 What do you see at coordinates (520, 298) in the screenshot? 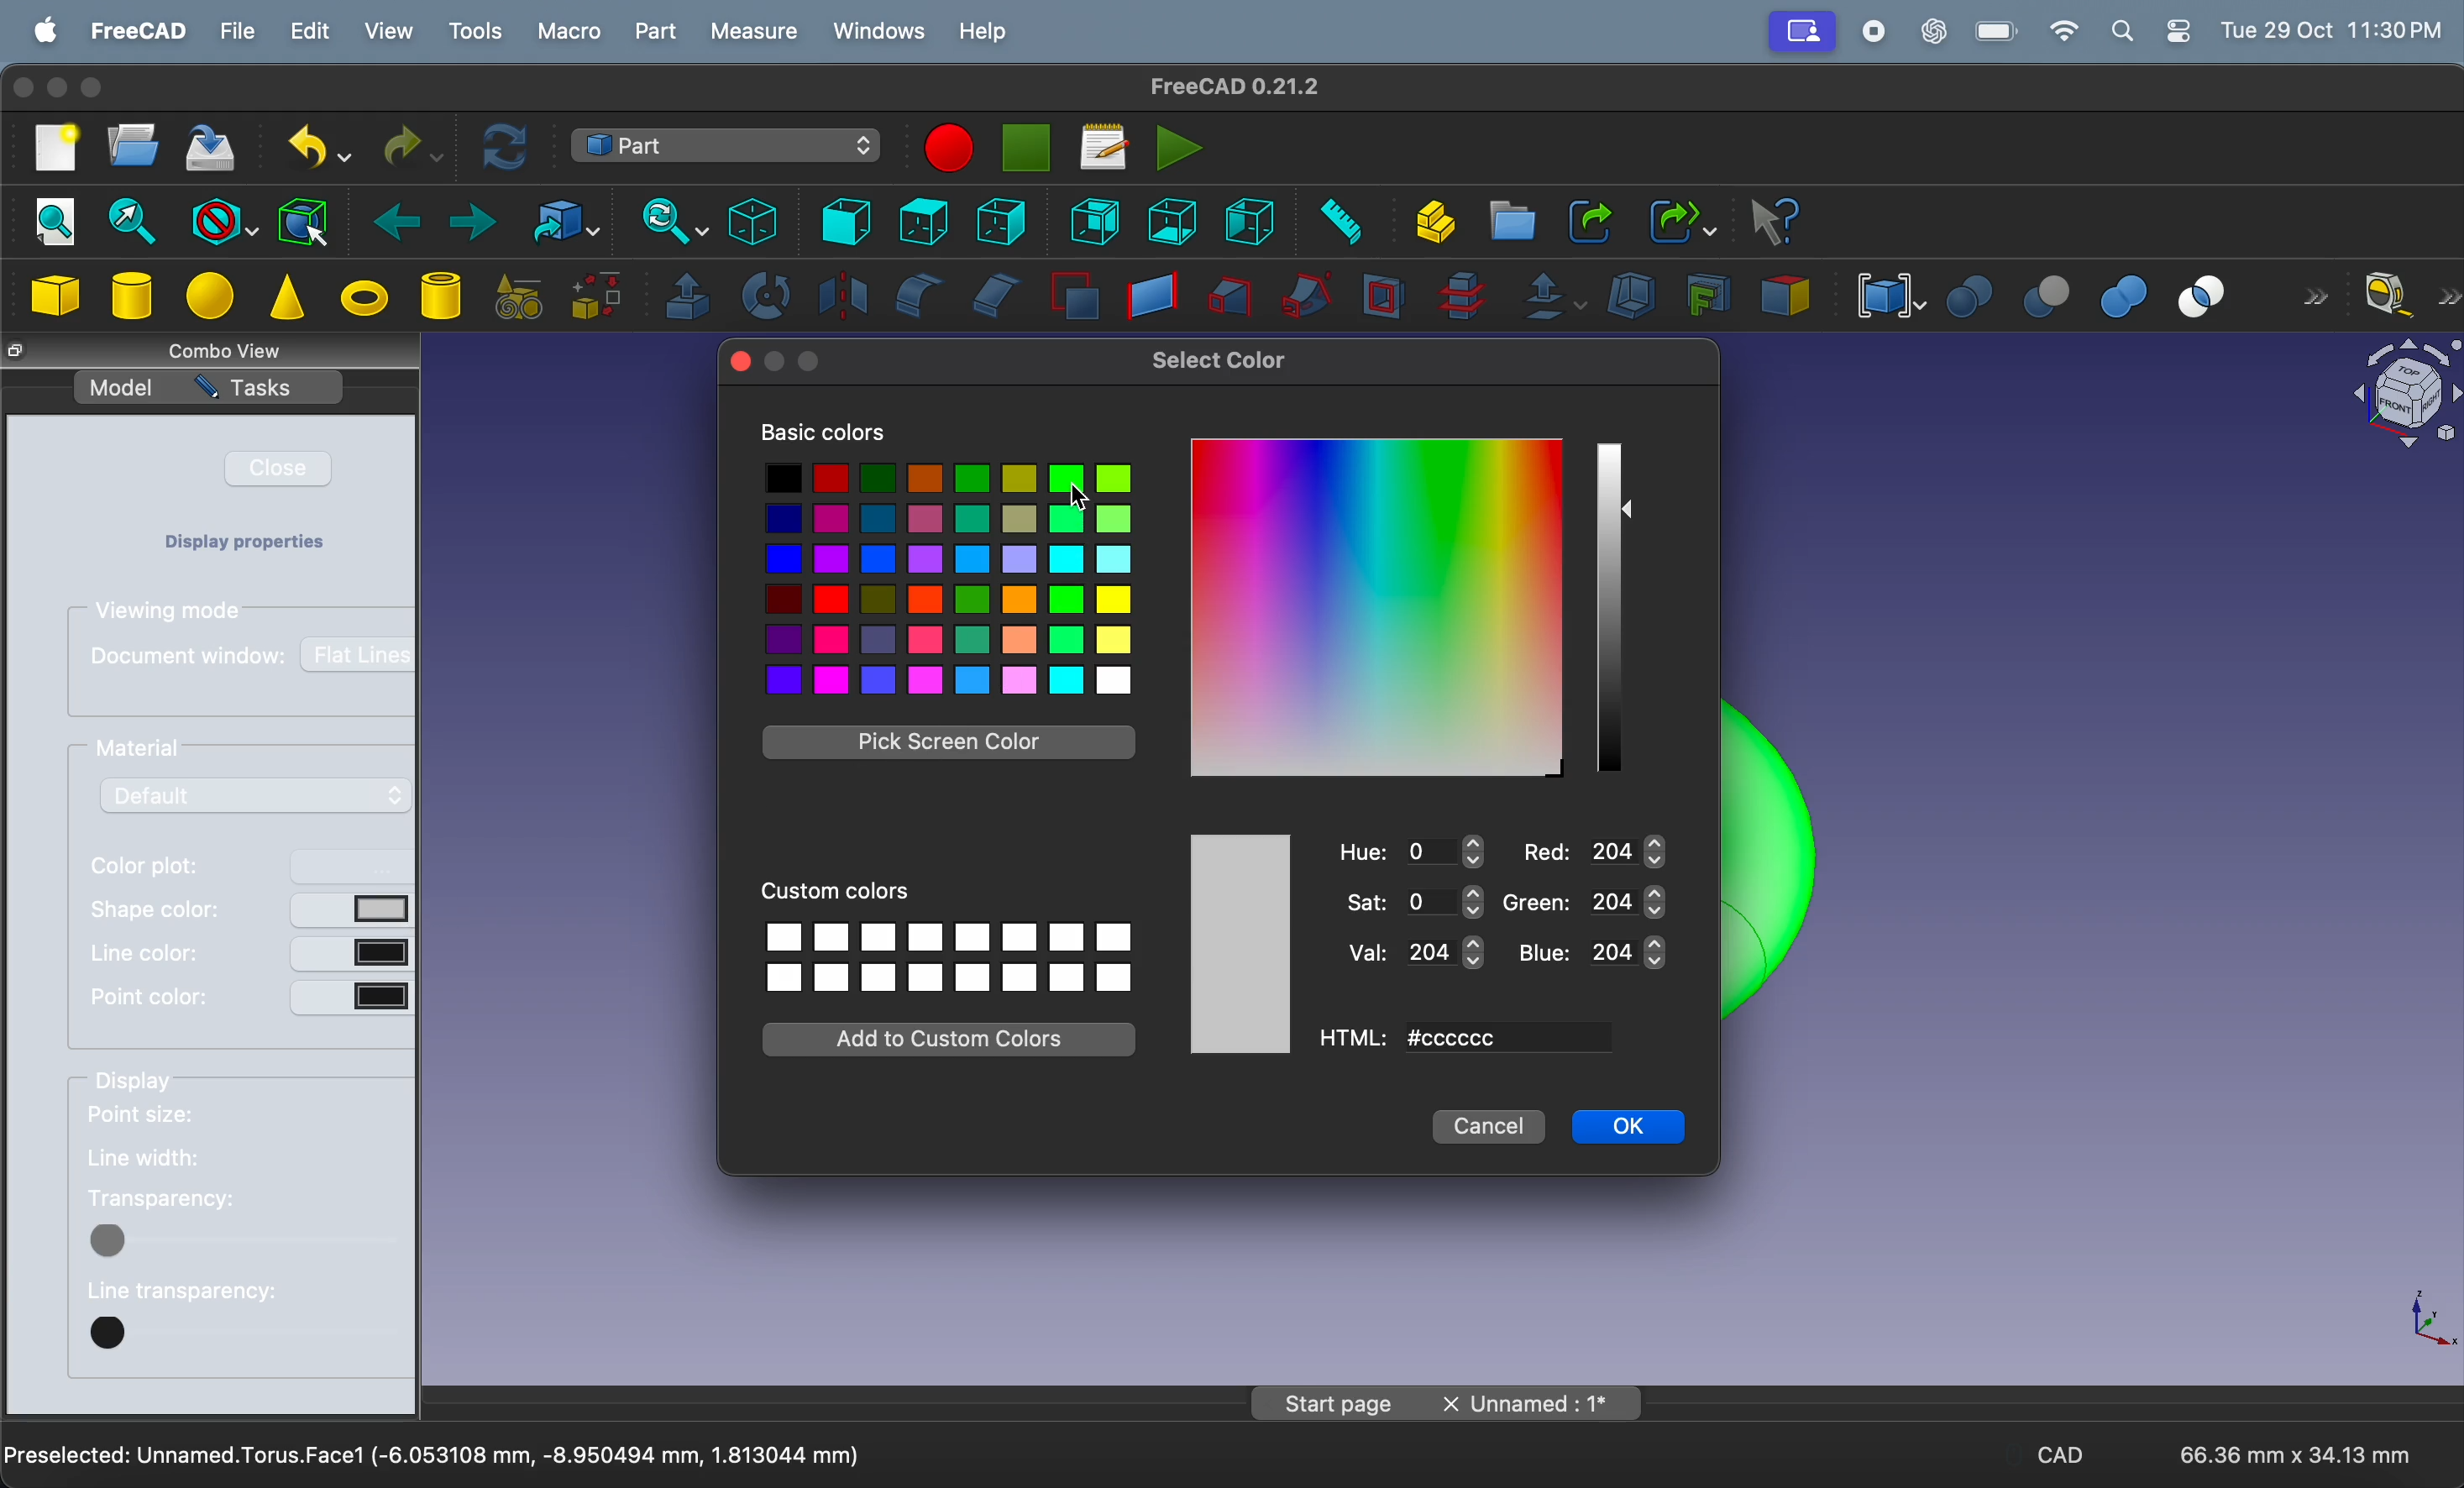
I see `create primitives` at bounding box center [520, 298].